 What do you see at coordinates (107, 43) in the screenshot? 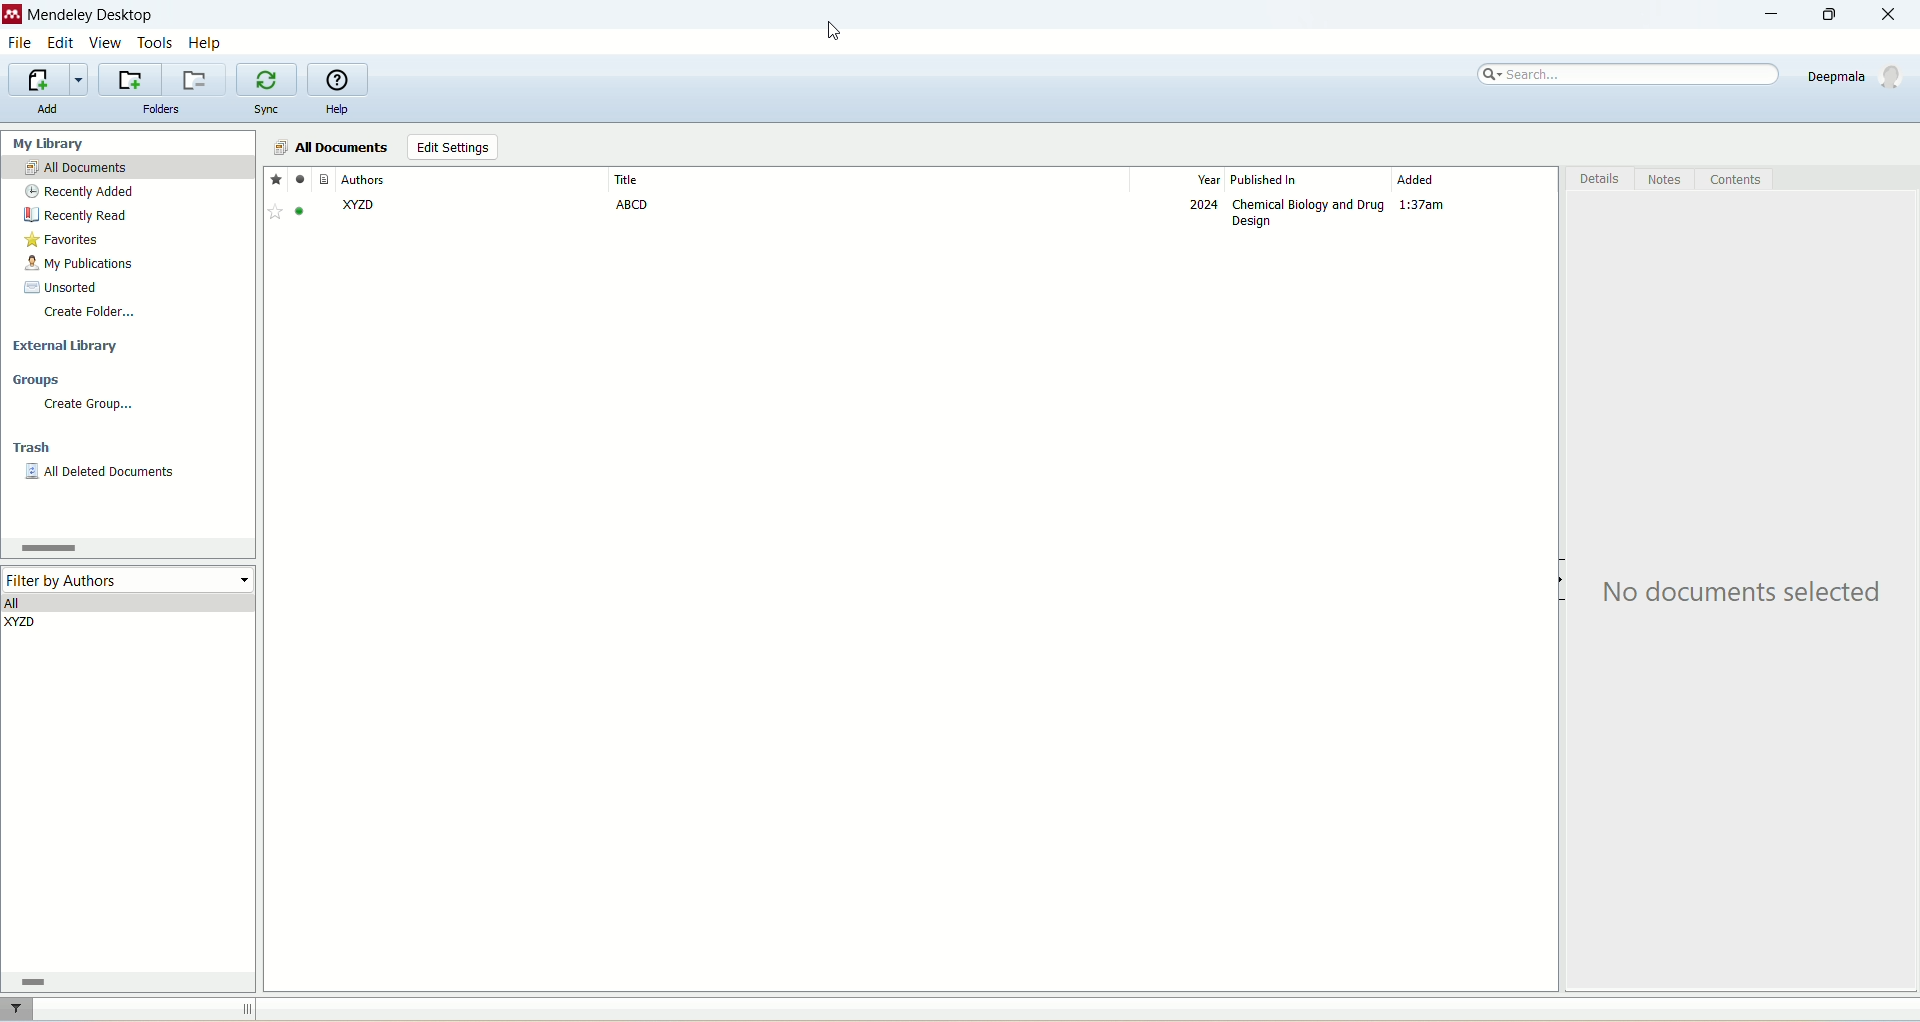
I see `view` at bounding box center [107, 43].